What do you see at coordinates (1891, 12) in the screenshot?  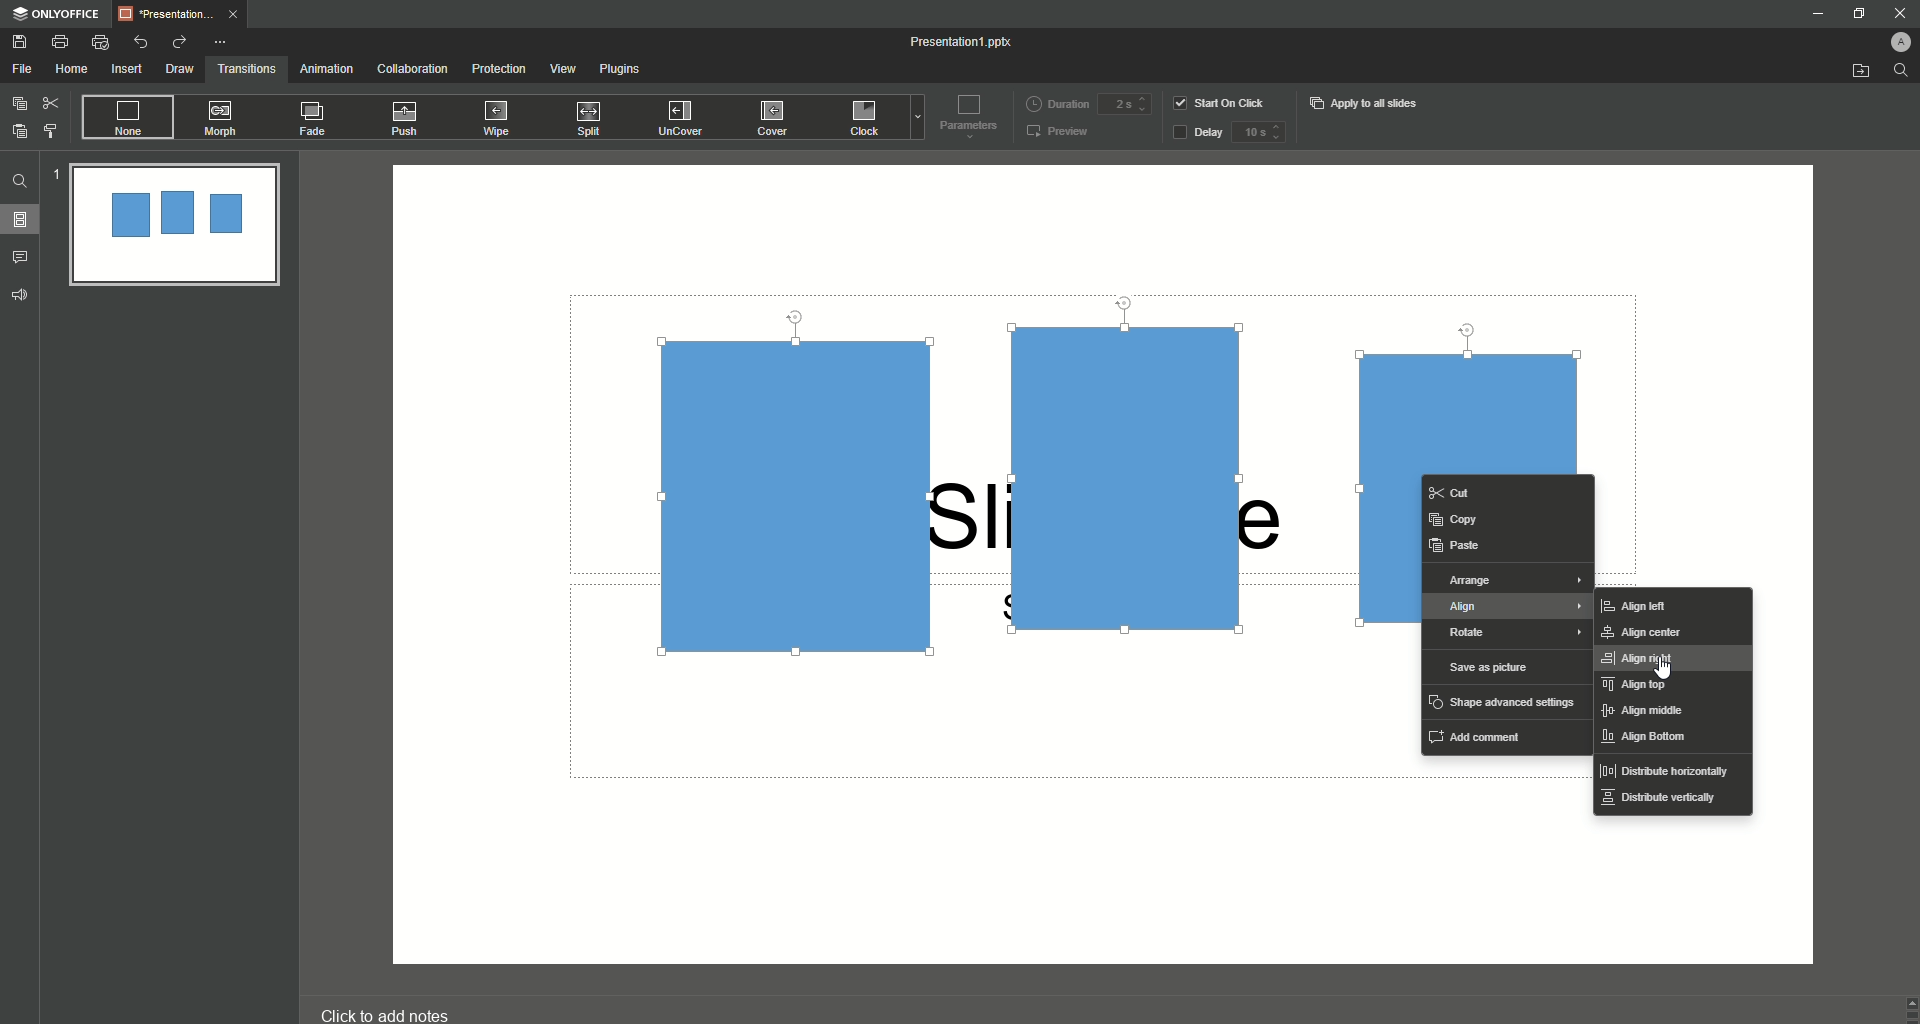 I see `Close` at bounding box center [1891, 12].